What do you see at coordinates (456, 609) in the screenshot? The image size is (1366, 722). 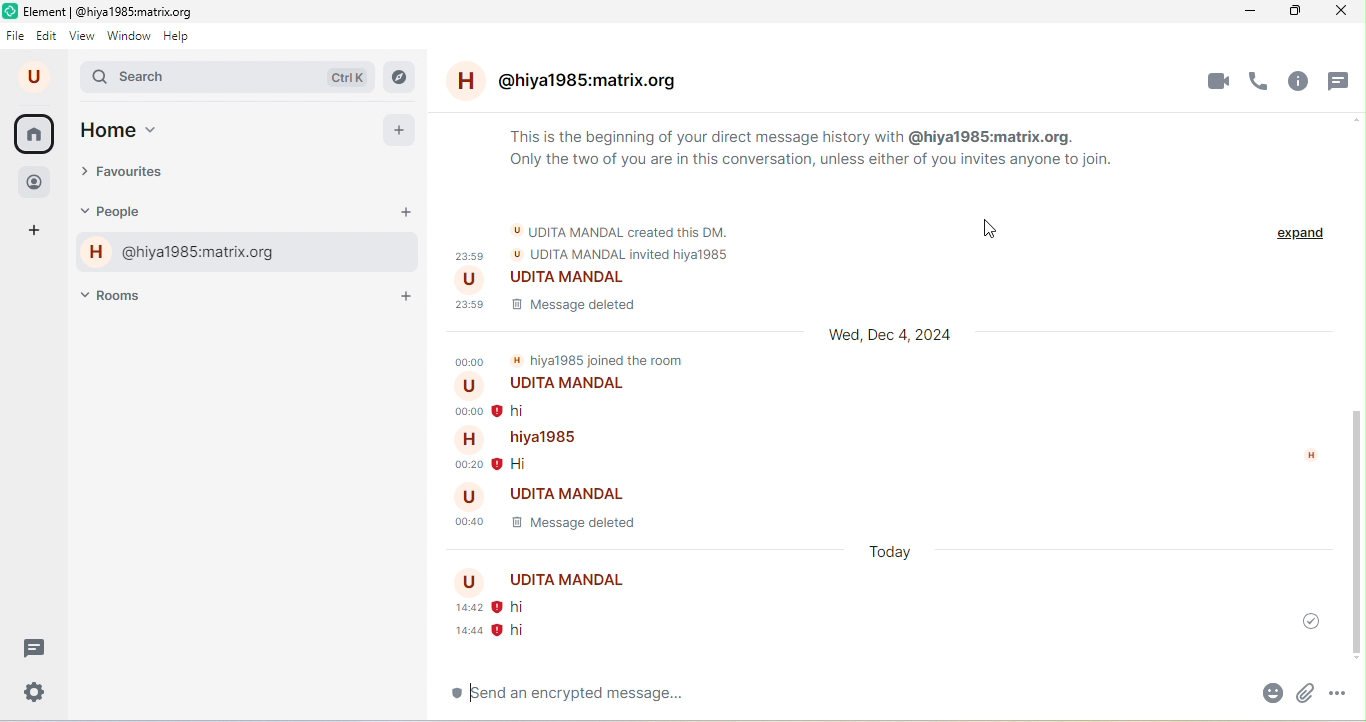 I see `14.42` at bounding box center [456, 609].